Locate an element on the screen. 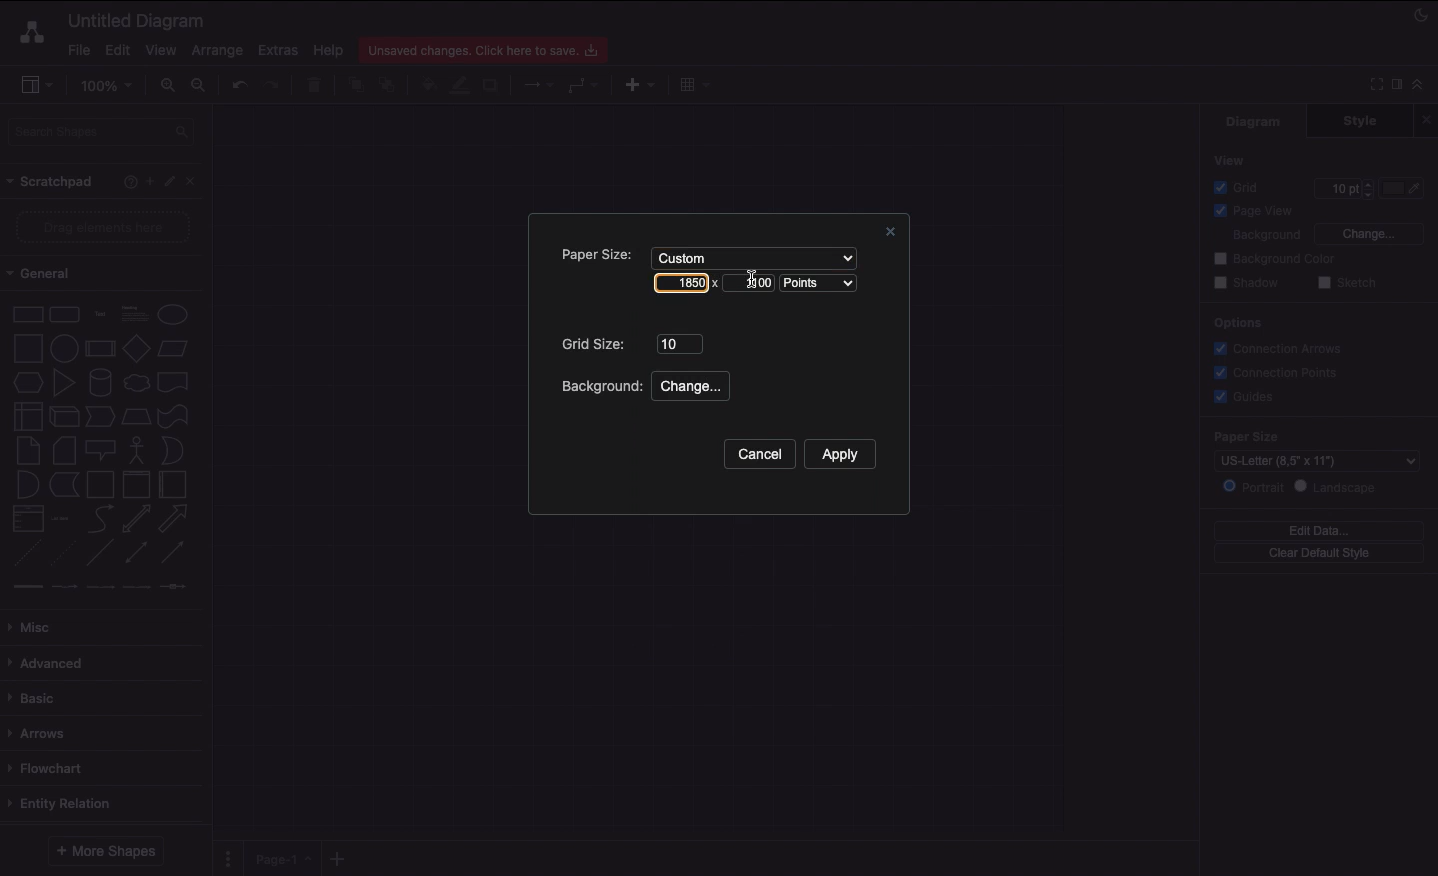 The image size is (1438, 876). Cylinder is located at coordinates (100, 383).